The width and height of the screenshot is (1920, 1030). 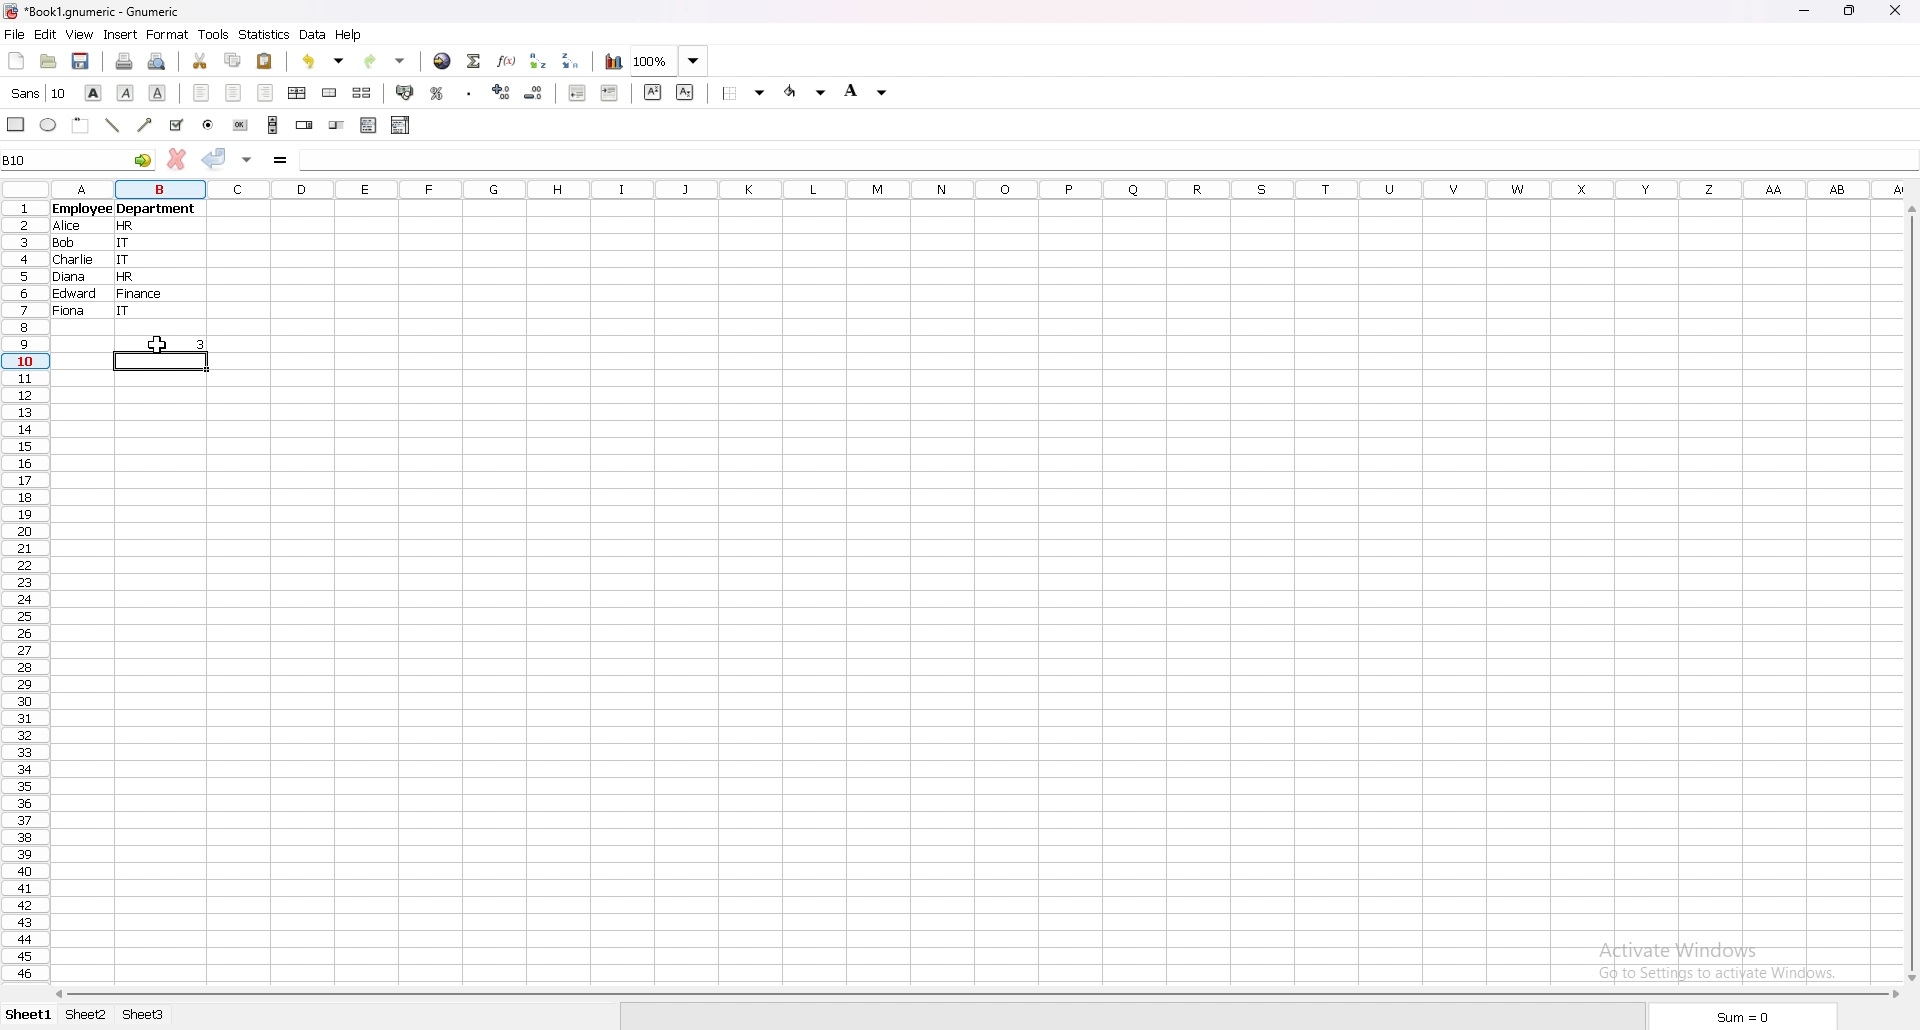 What do you see at coordinates (158, 92) in the screenshot?
I see `underline` at bounding box center [158, 92].